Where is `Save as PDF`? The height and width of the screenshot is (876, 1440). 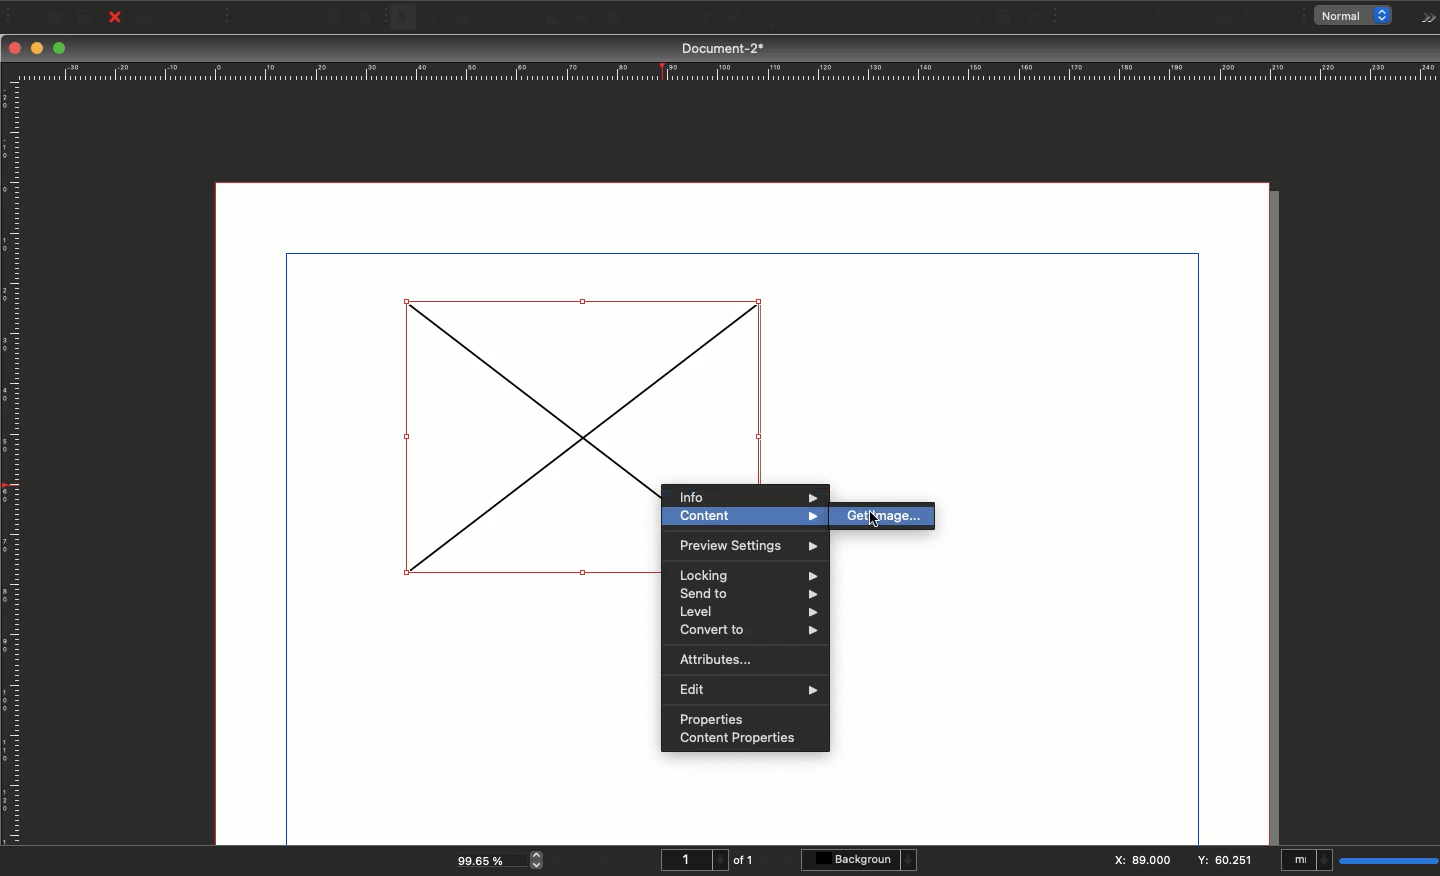 Save as PDF is located at coordinates (208, 17).